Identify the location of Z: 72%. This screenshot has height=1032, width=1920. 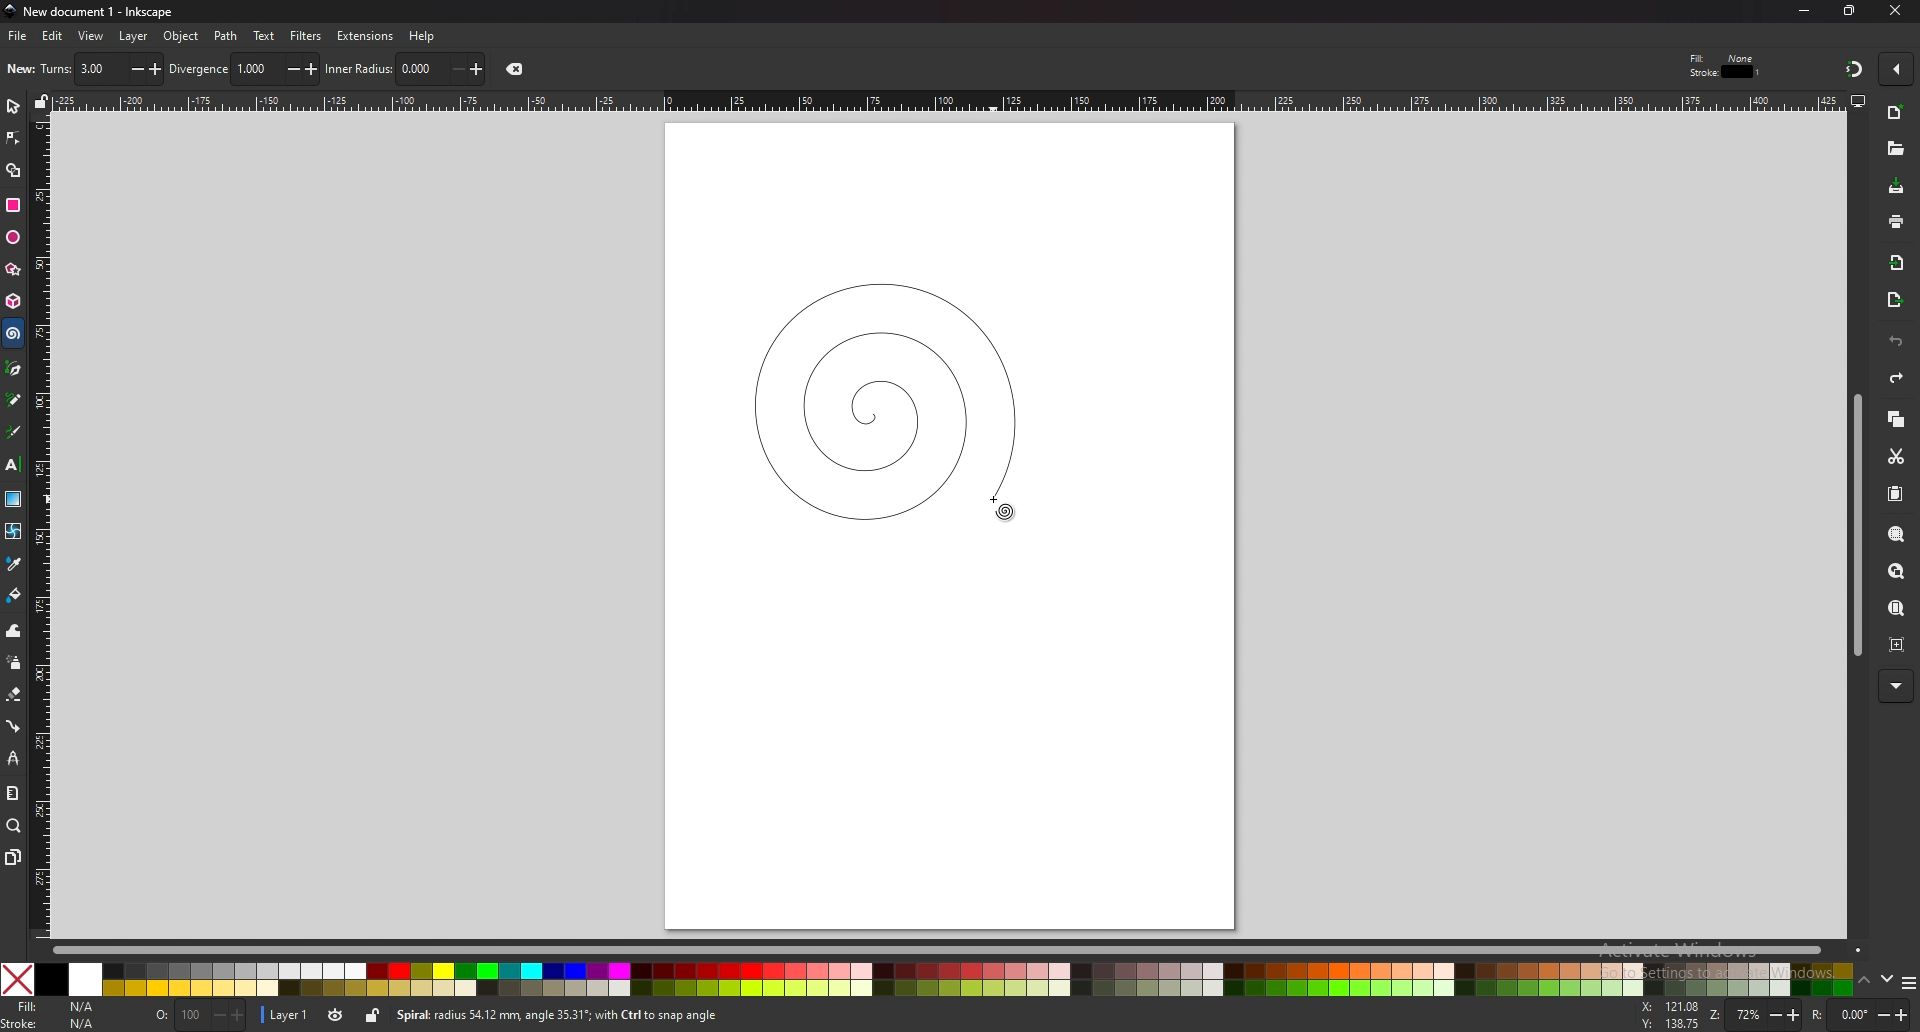
(1755, 1016).